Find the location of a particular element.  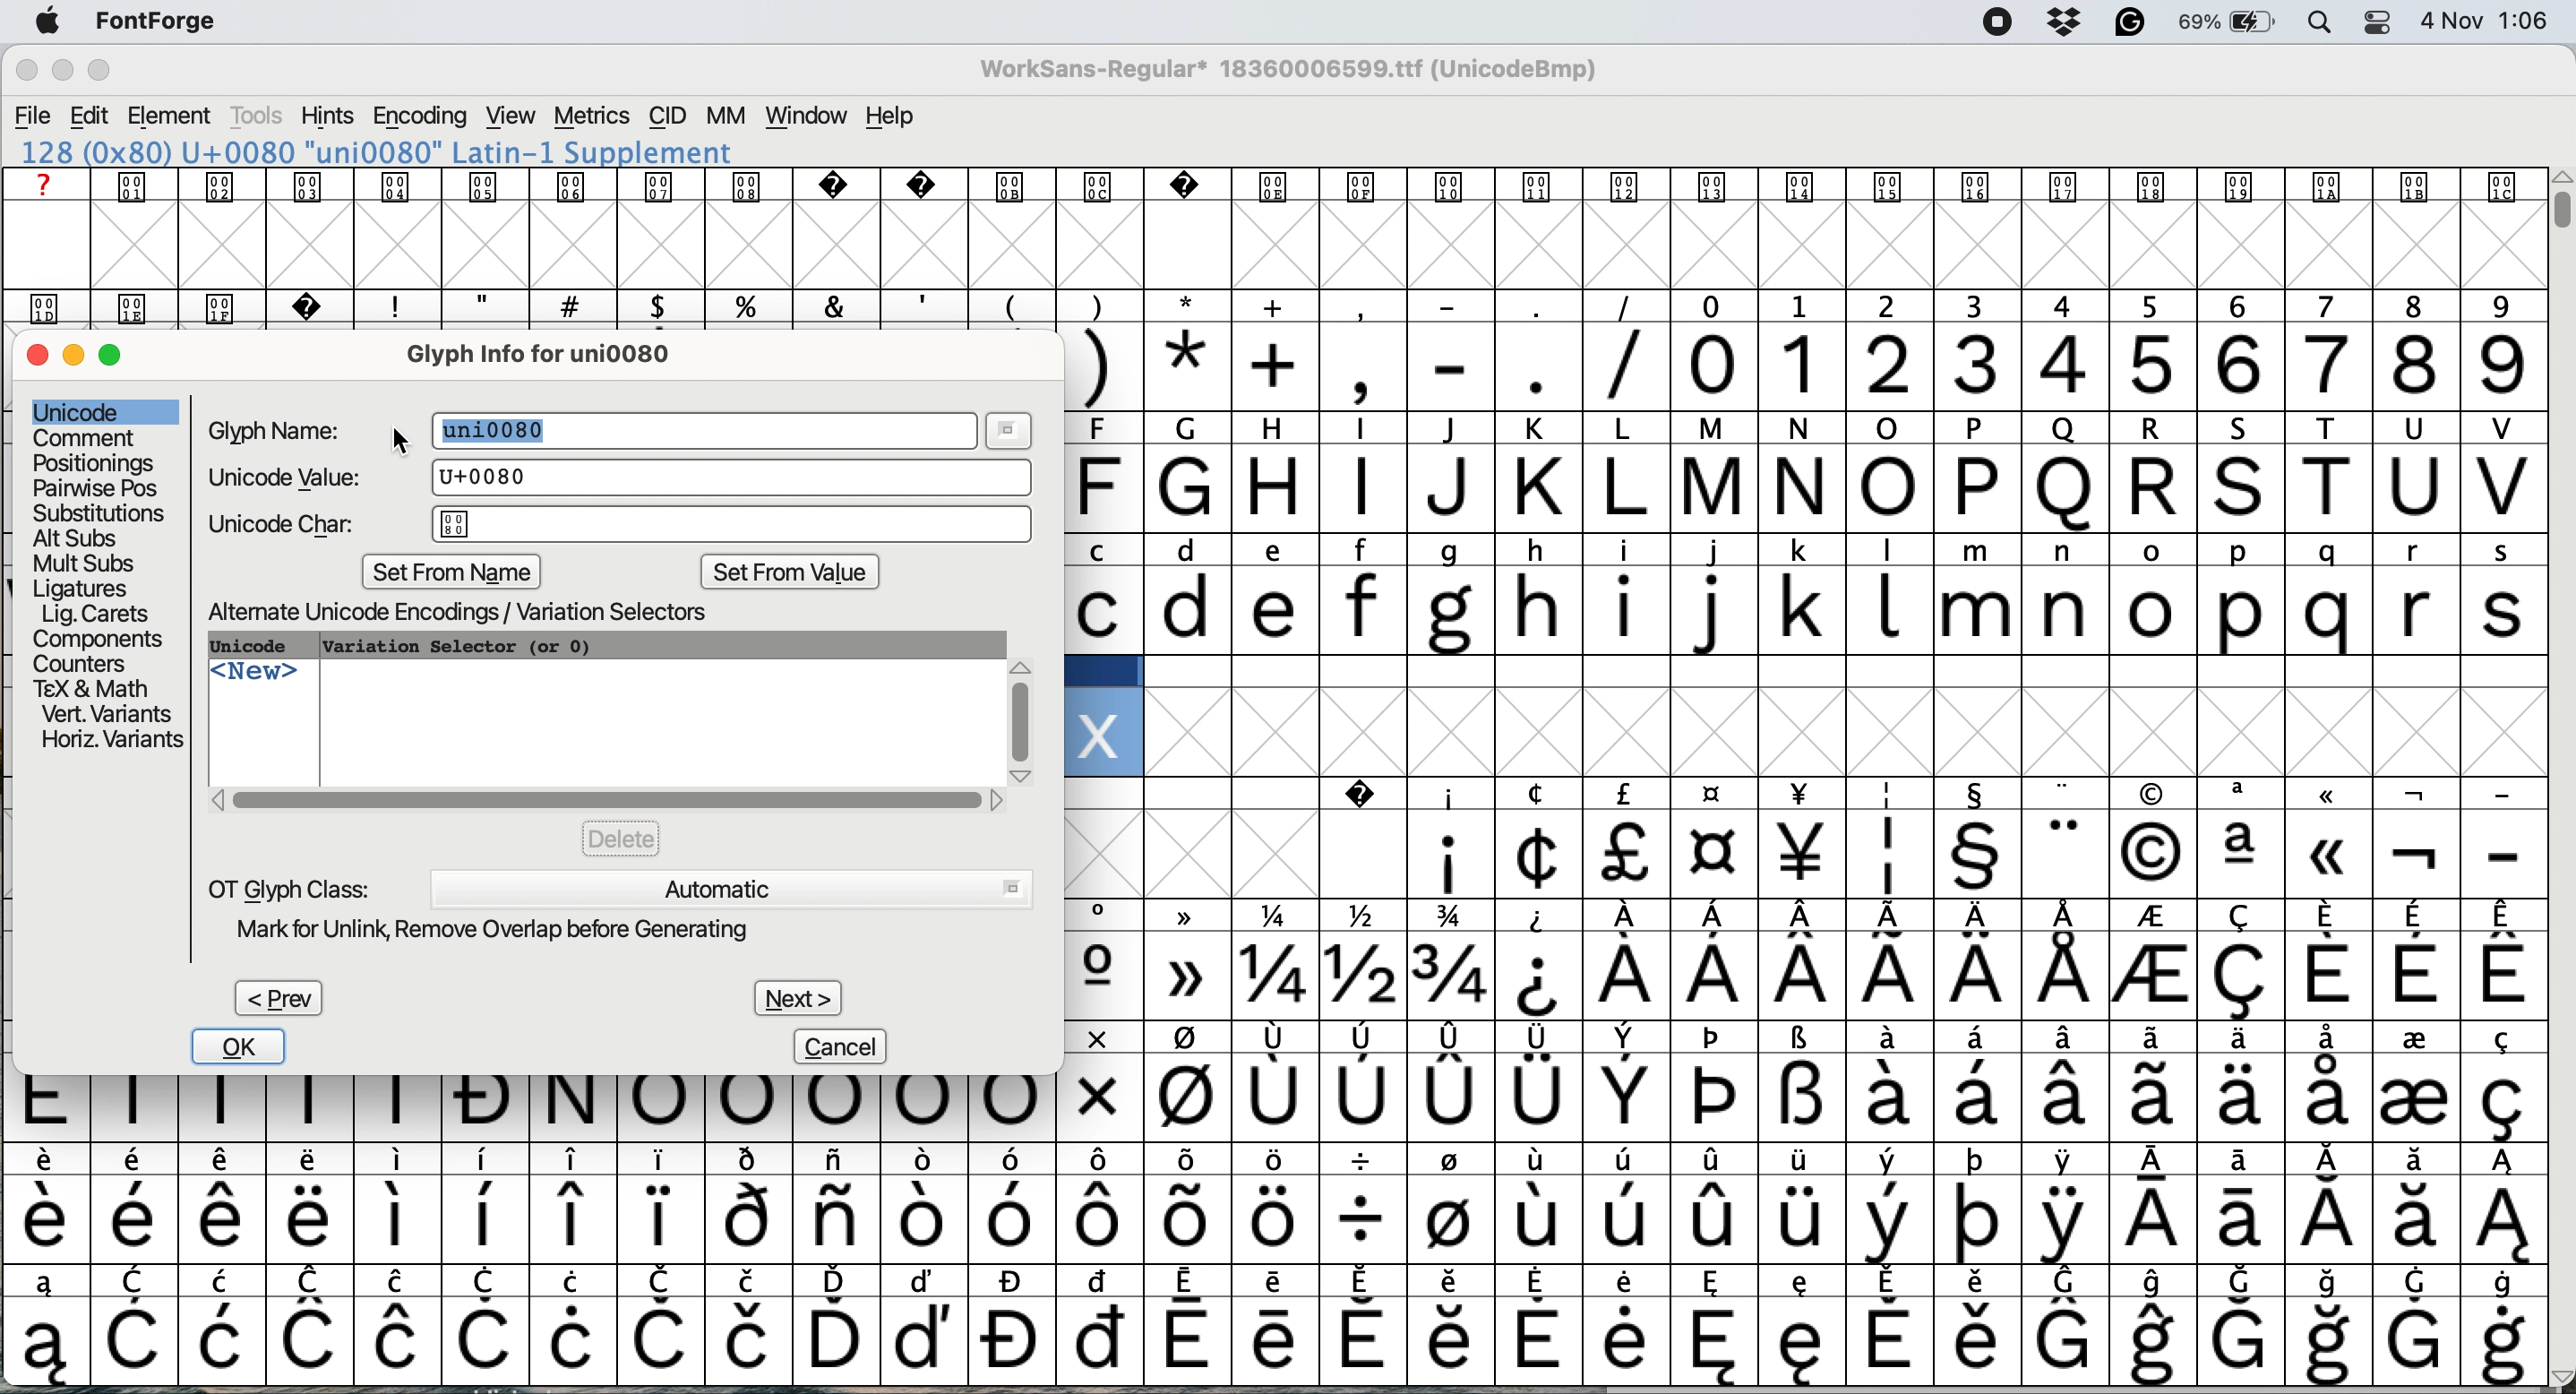

automatic is located at coordinates (729, 887).